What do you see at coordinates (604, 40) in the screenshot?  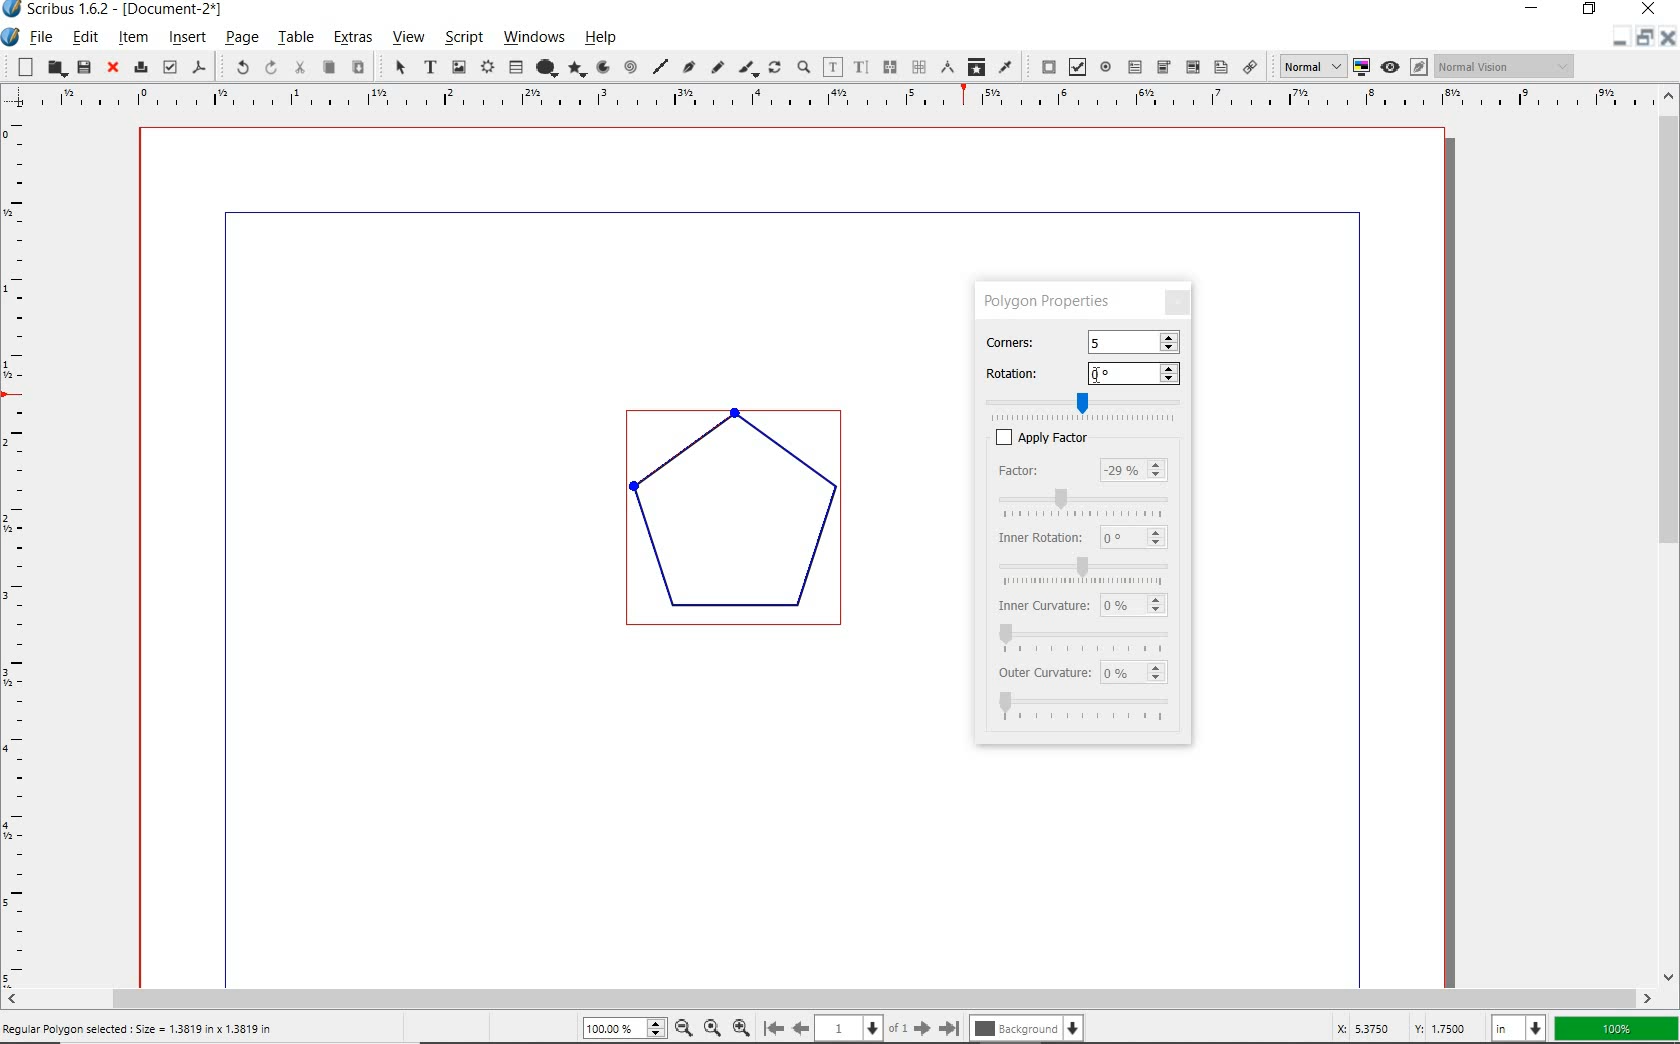 I see `help` at bounding box center [604, 40].